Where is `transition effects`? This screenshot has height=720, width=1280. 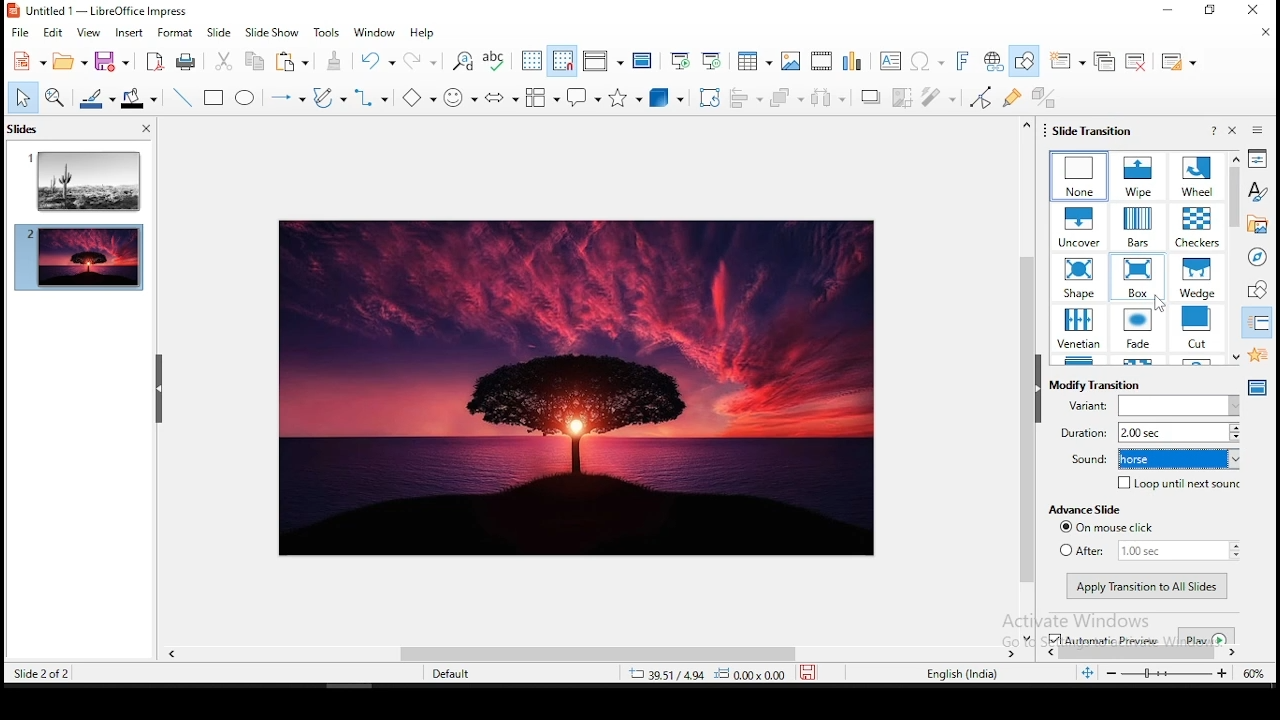
transition effects is located at coordinates (1079, 330).